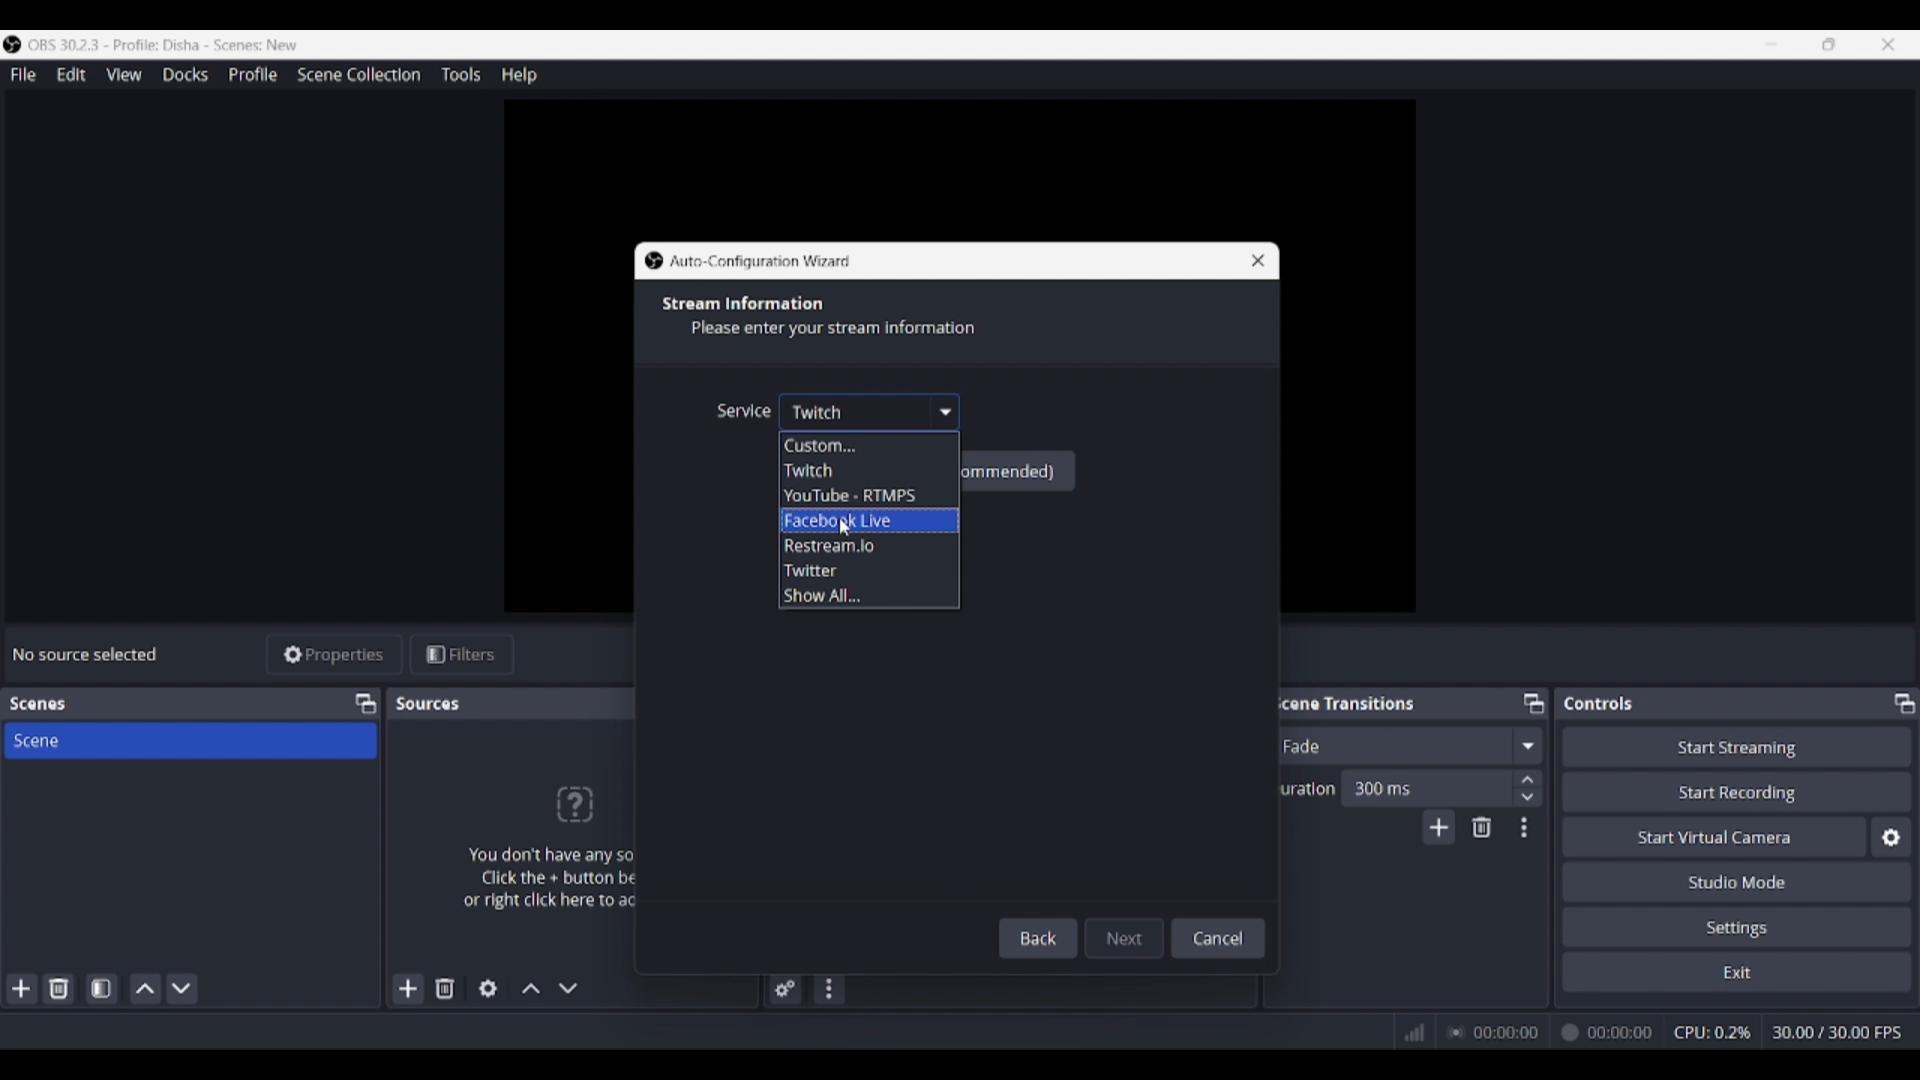  What do you see at coordinates (445, 988) in the screenshot?
I see `Remove selected source` at bounding box center [445, 988].